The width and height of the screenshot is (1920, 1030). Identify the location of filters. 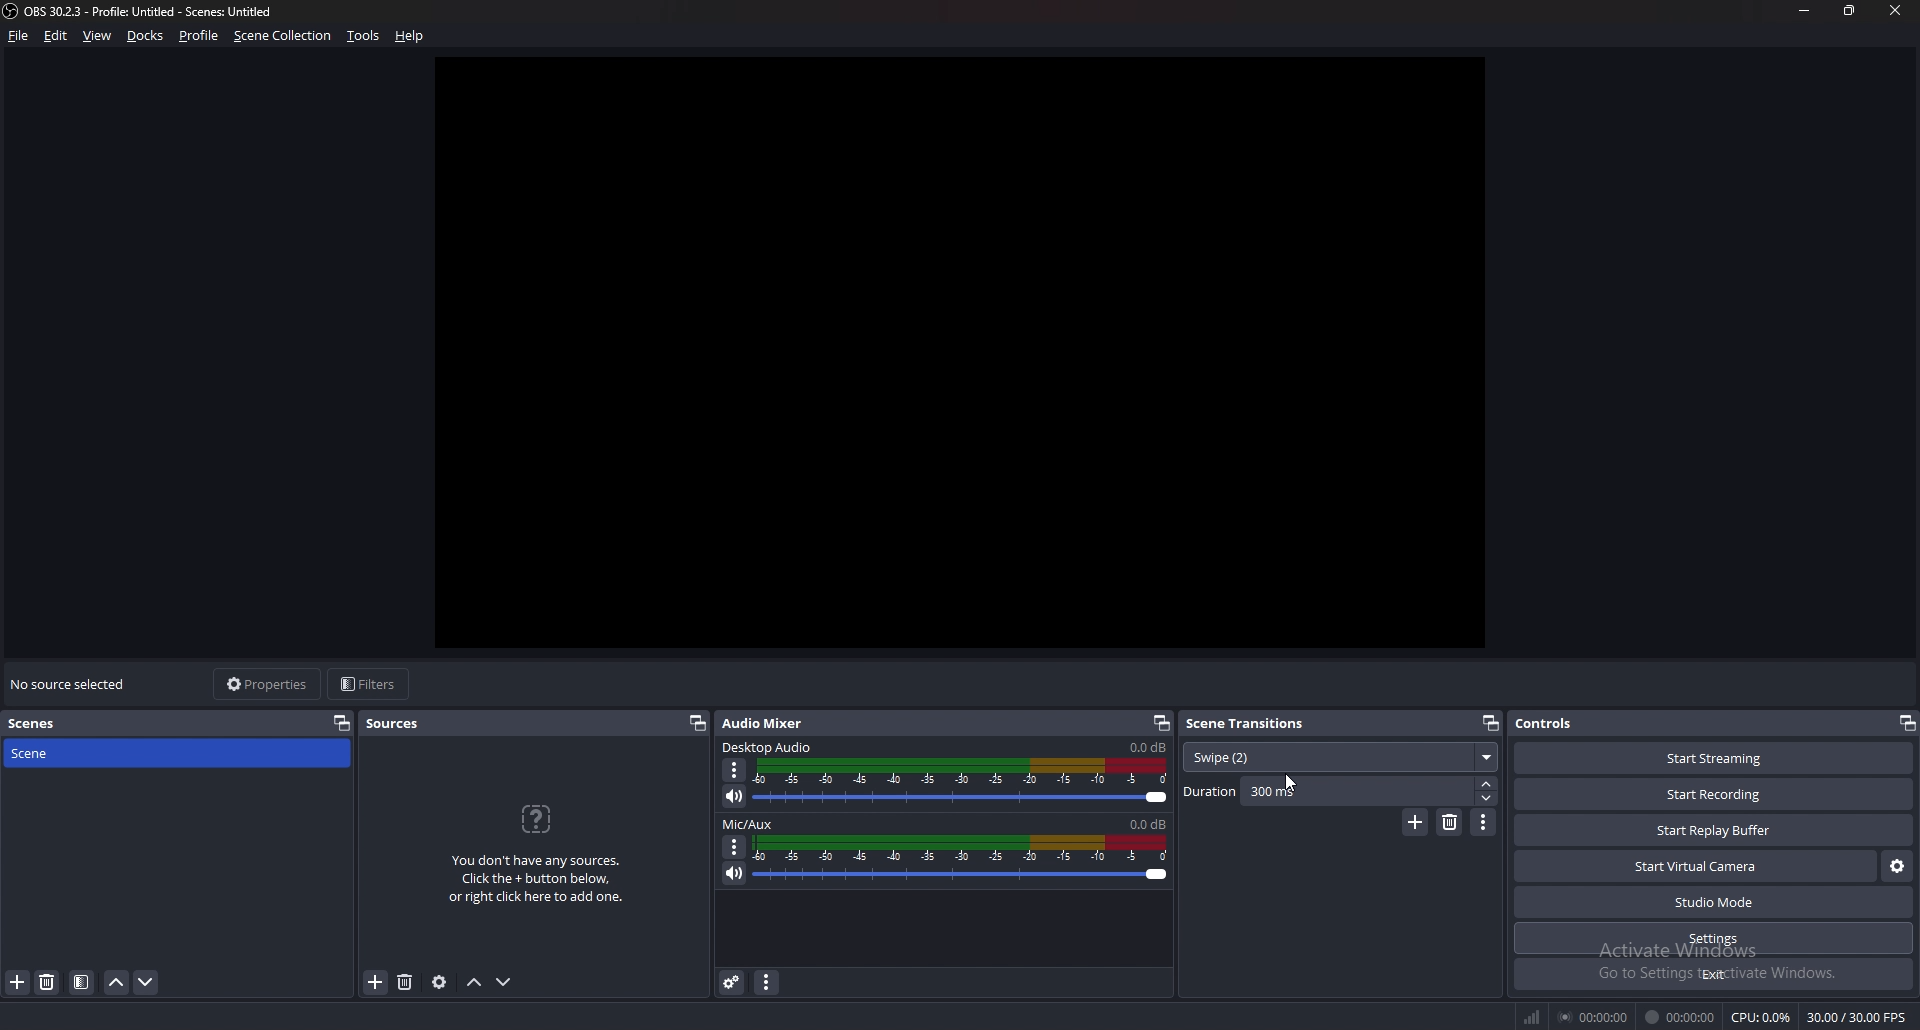
(371, 683).